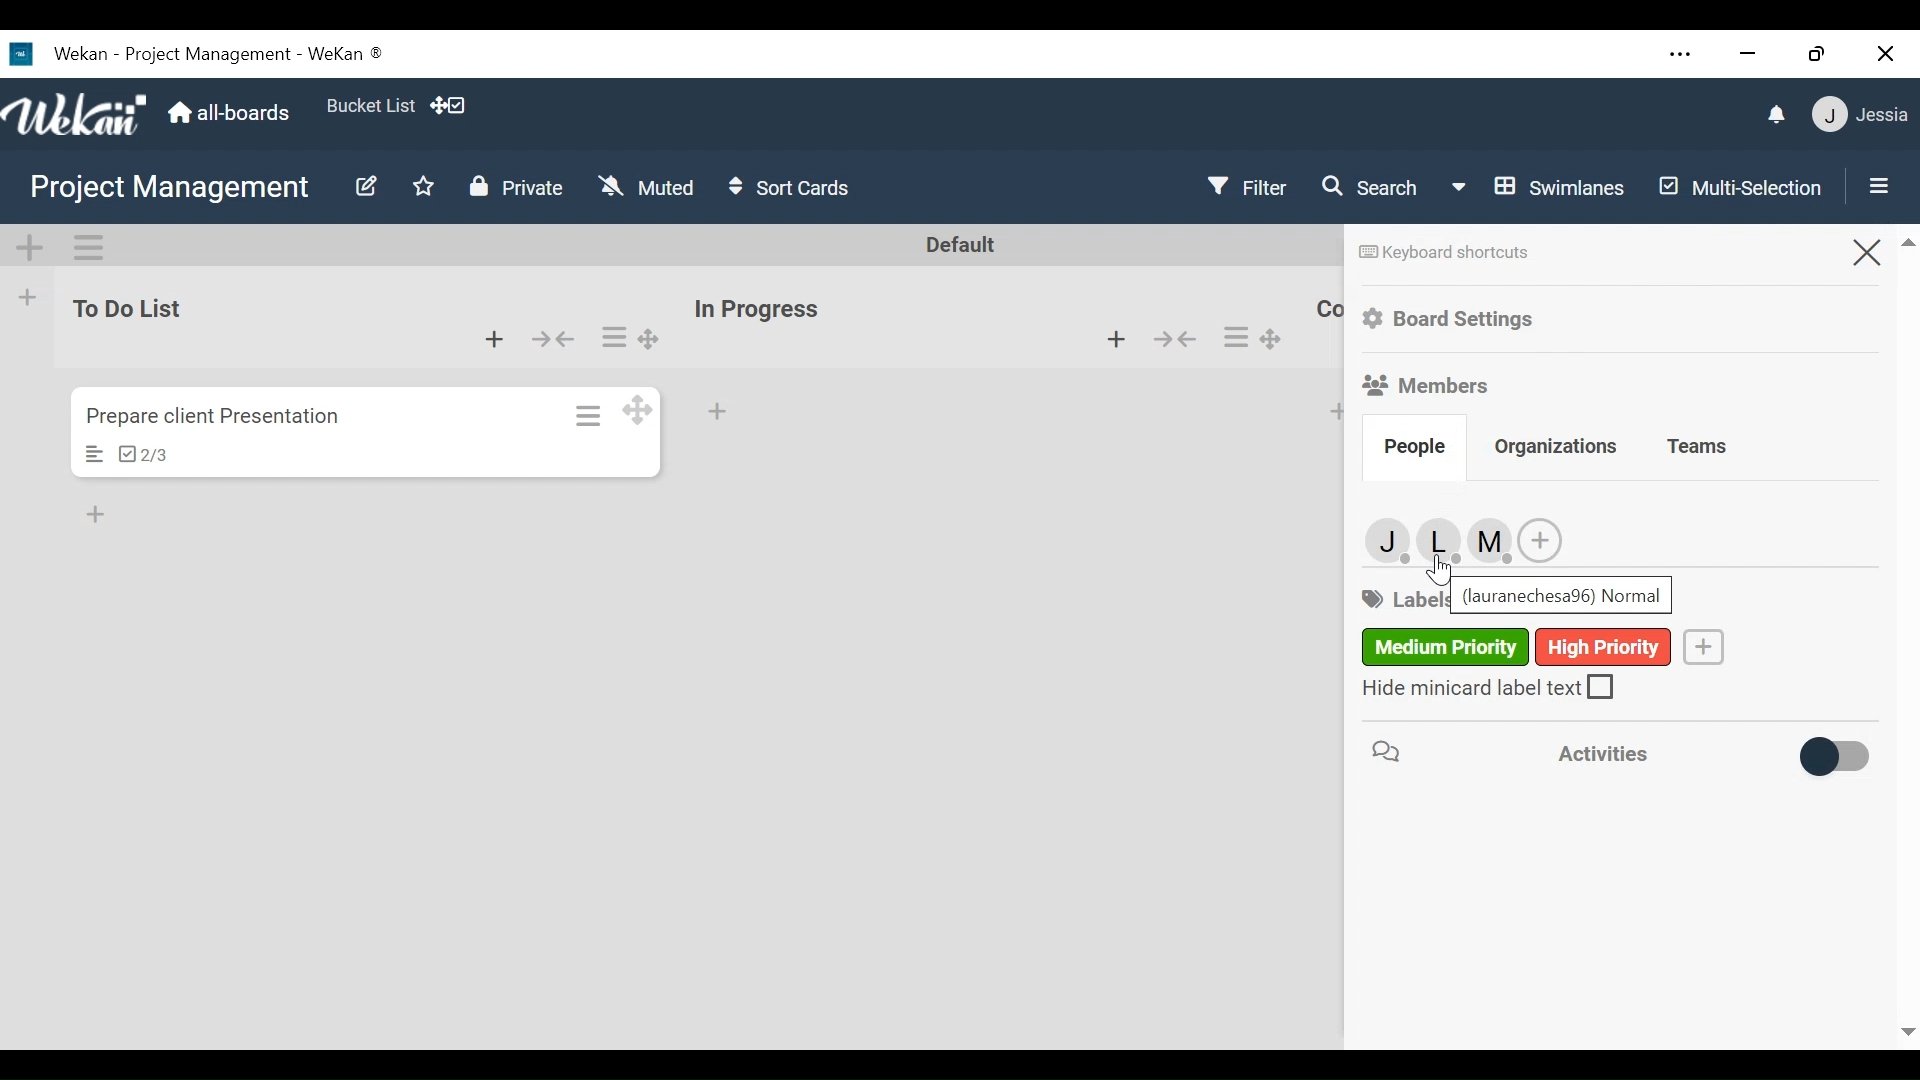 The height and width of the screenshot is (1080, 1920). Describe the element at coordinates (1863, 113) in the screenshot. I see `Member` at that location.